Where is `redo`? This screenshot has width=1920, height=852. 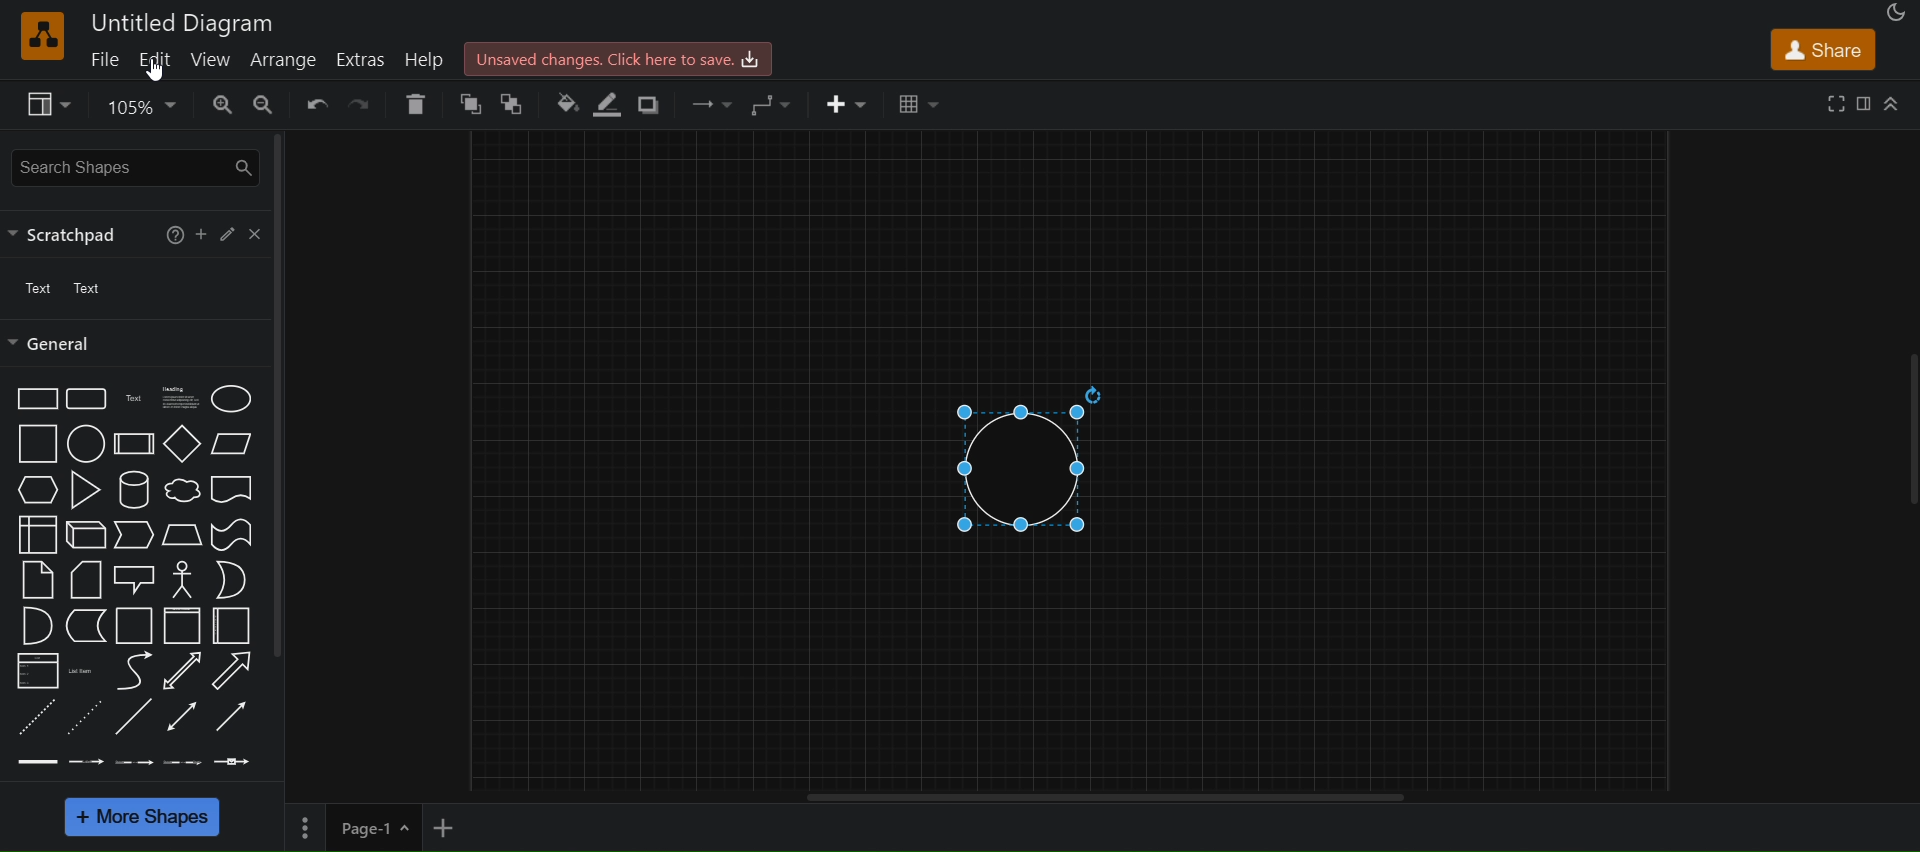
redo is located at coordinates (358, 103).